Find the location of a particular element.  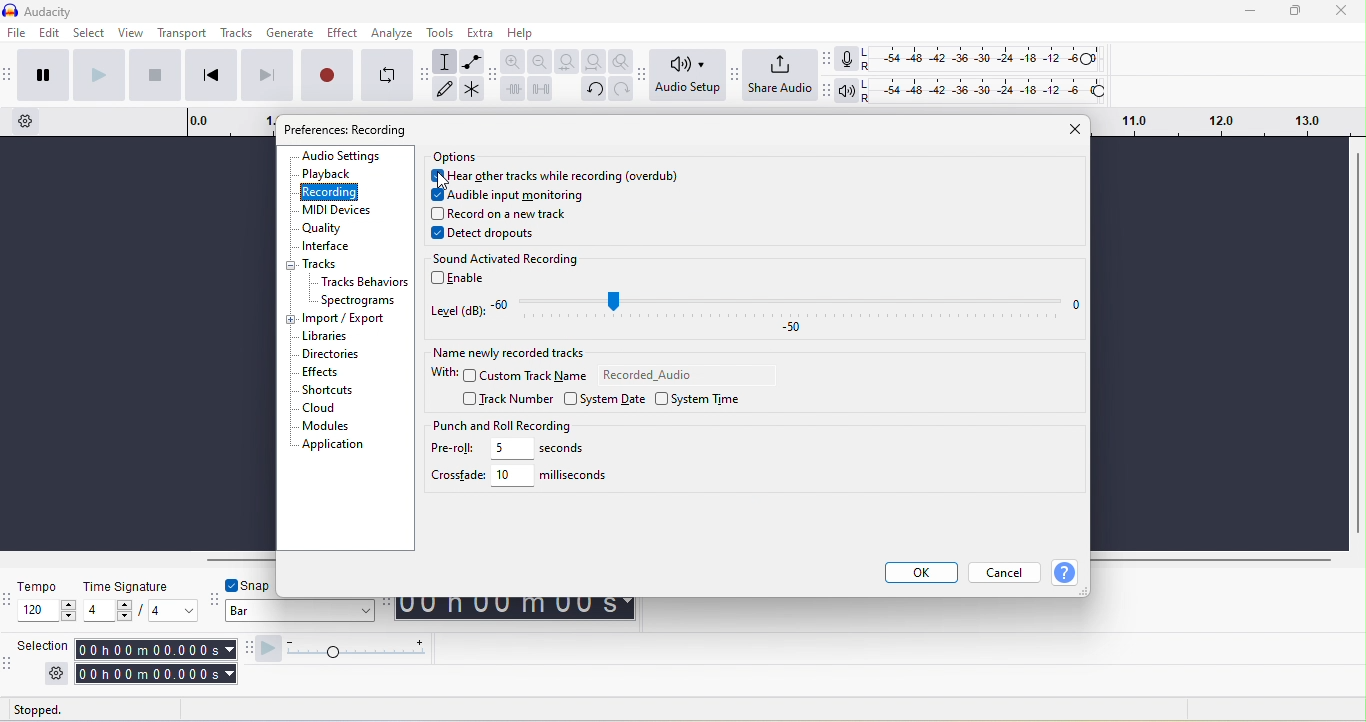

vertical scroll bar is located at coordinates (1356, 342).